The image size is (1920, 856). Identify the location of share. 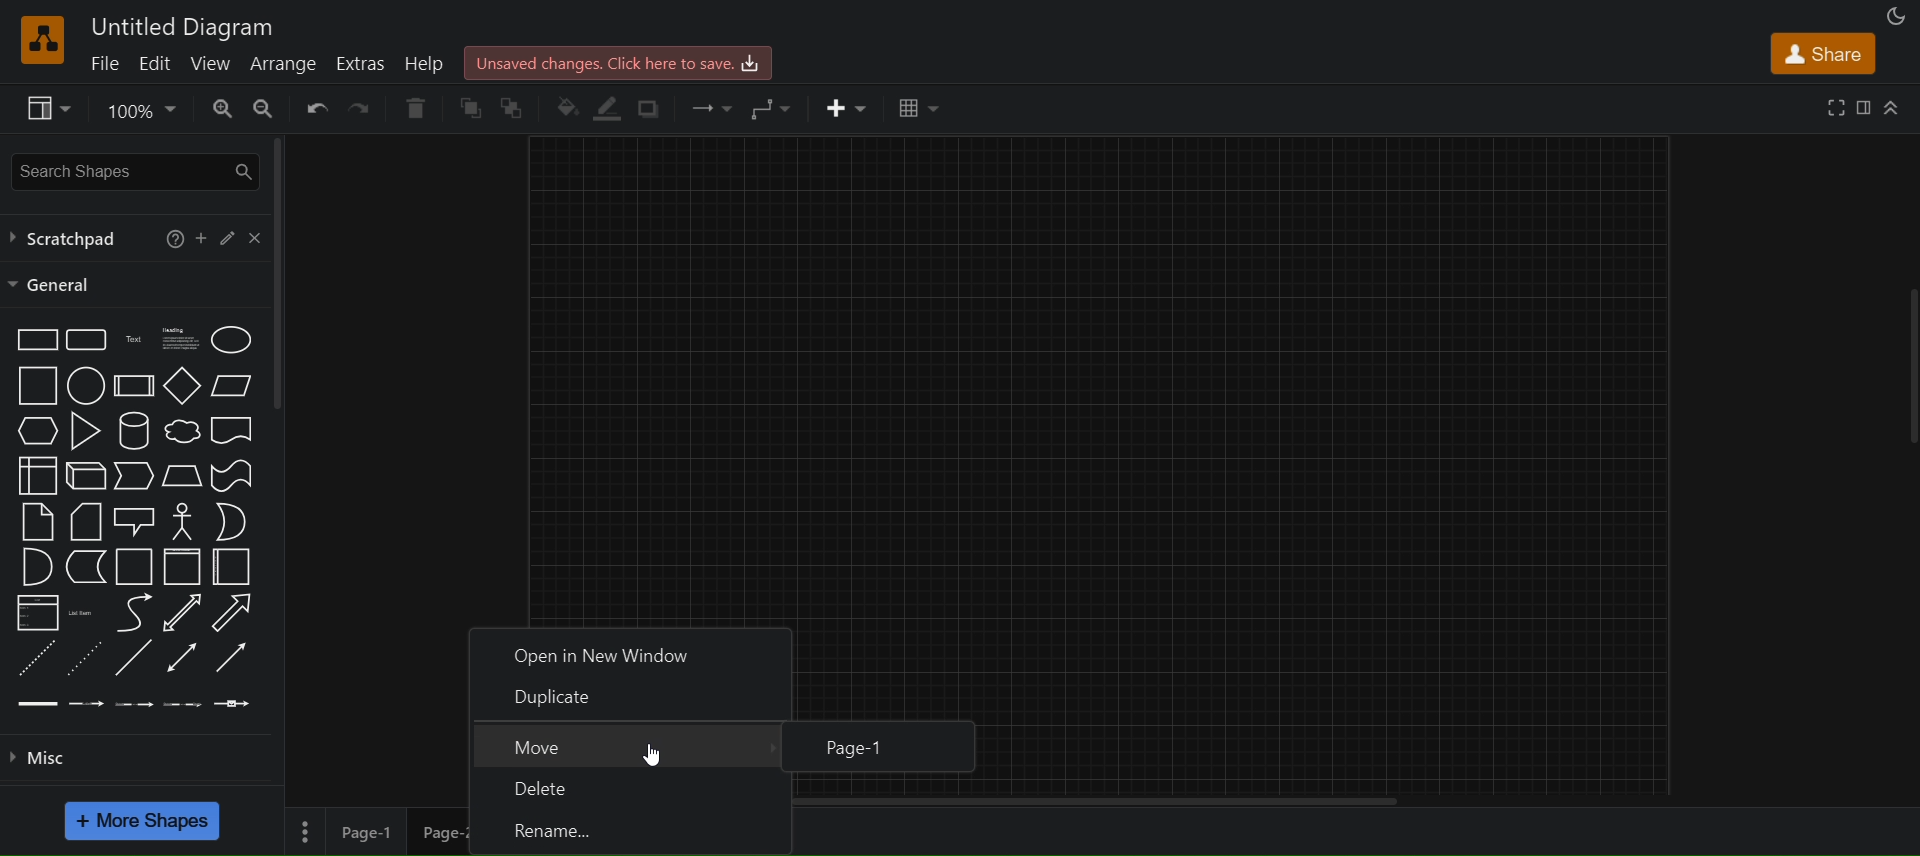
(1825, 51).